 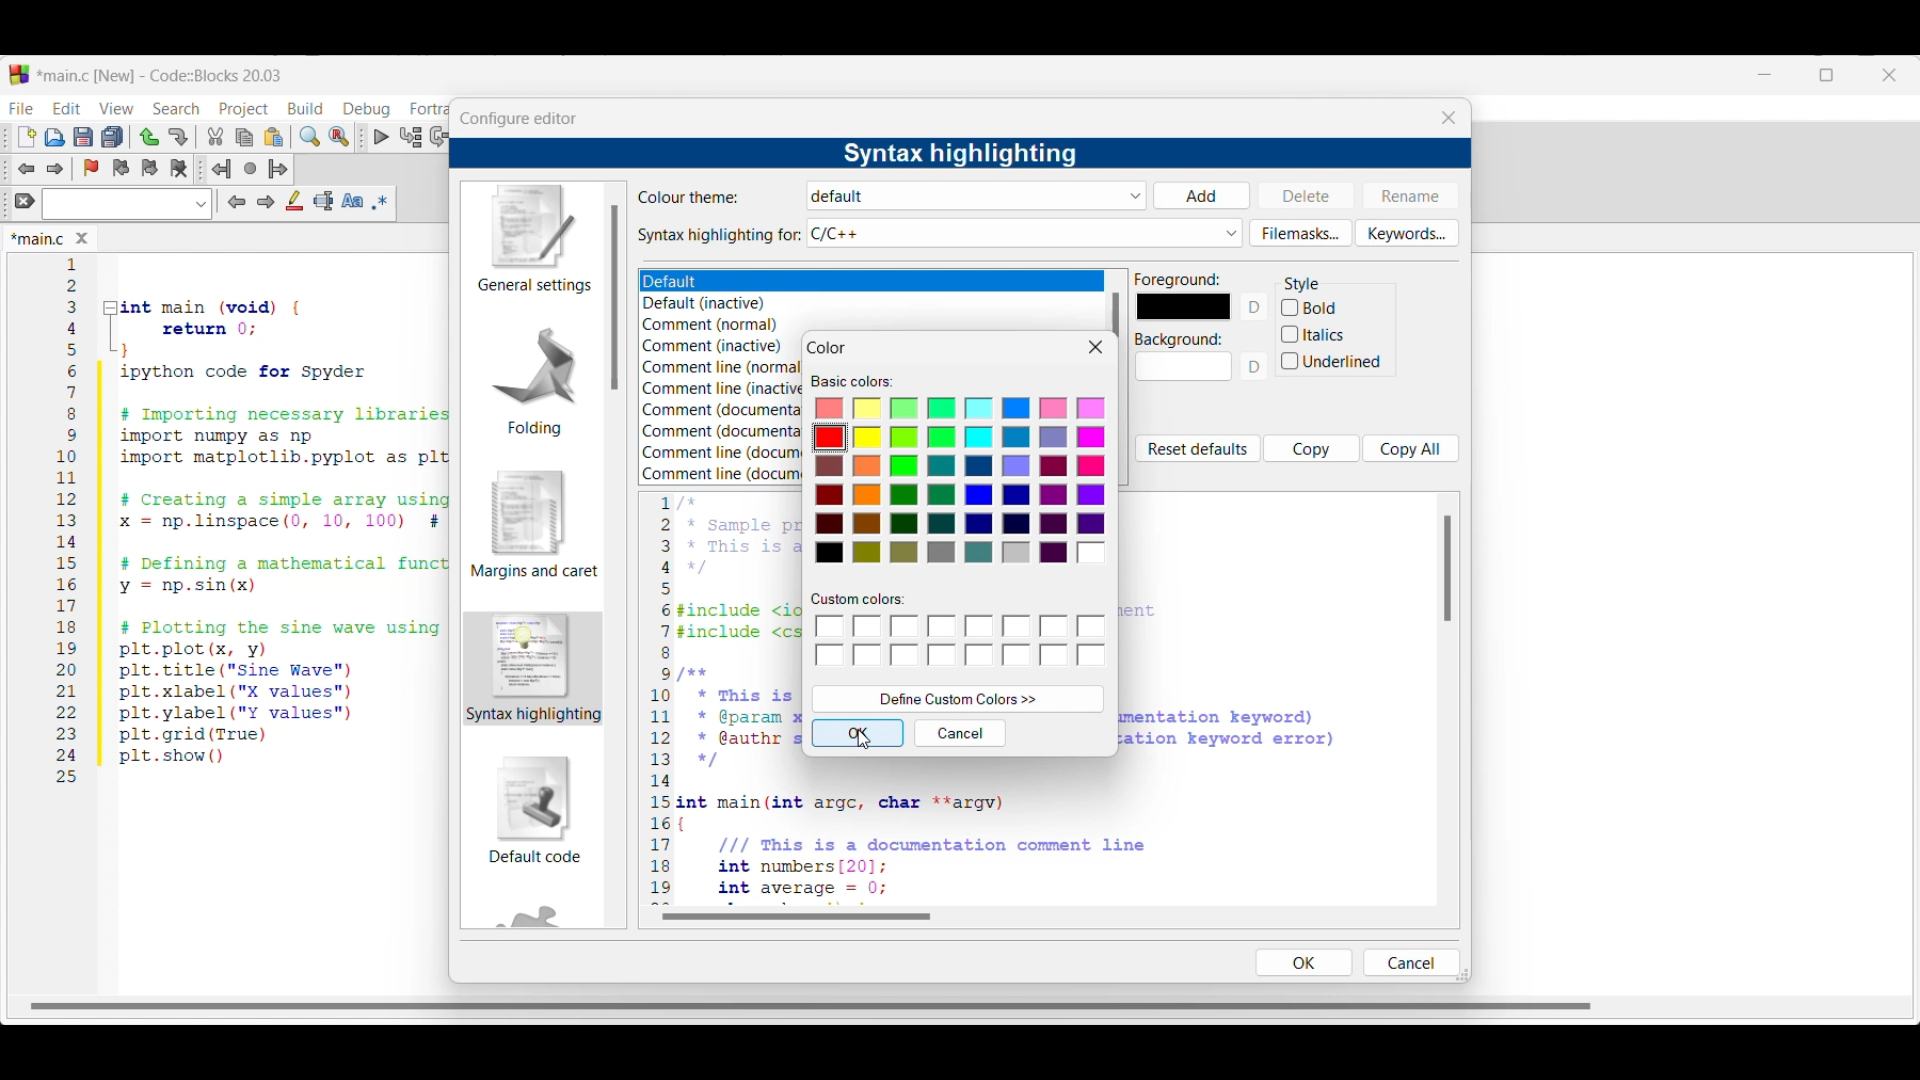 What do you see at coordinates (1889, 75) in the screenshot?
I see `Close interface` at bounding box center [1889, 75].